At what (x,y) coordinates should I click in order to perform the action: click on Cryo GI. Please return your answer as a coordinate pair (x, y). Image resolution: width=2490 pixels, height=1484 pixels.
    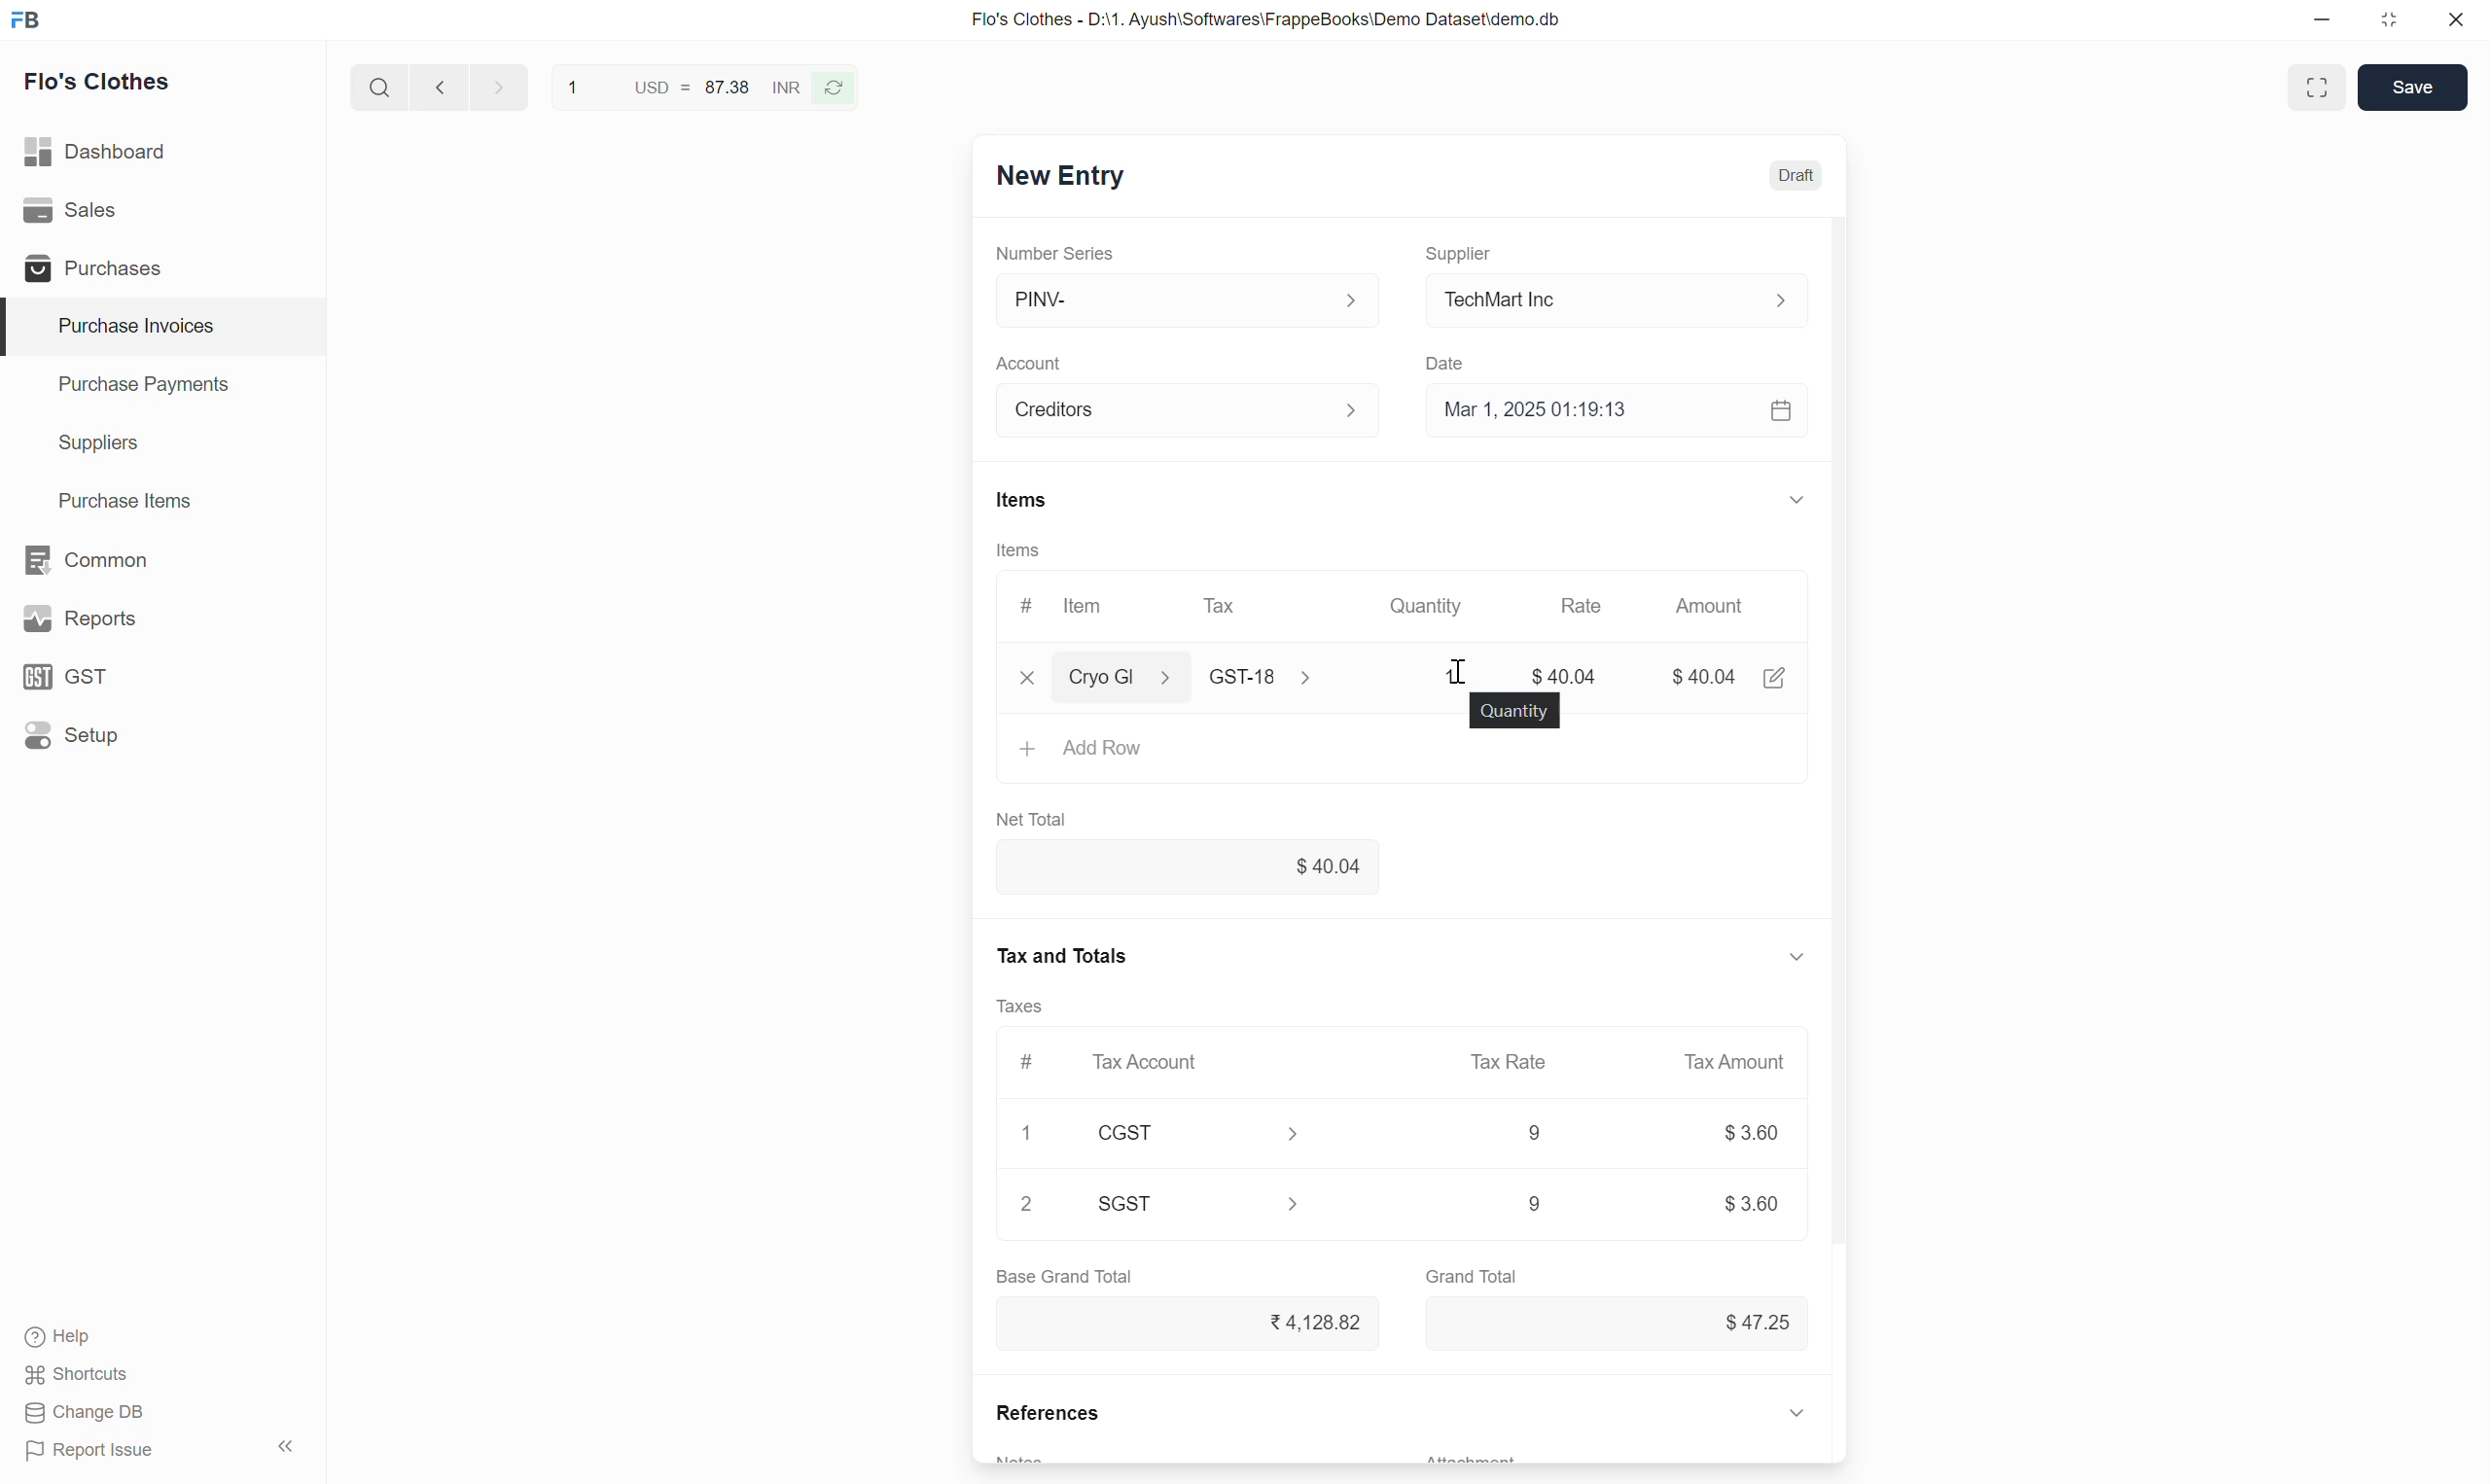
    Looking at the image, I should click on (1120, 674).